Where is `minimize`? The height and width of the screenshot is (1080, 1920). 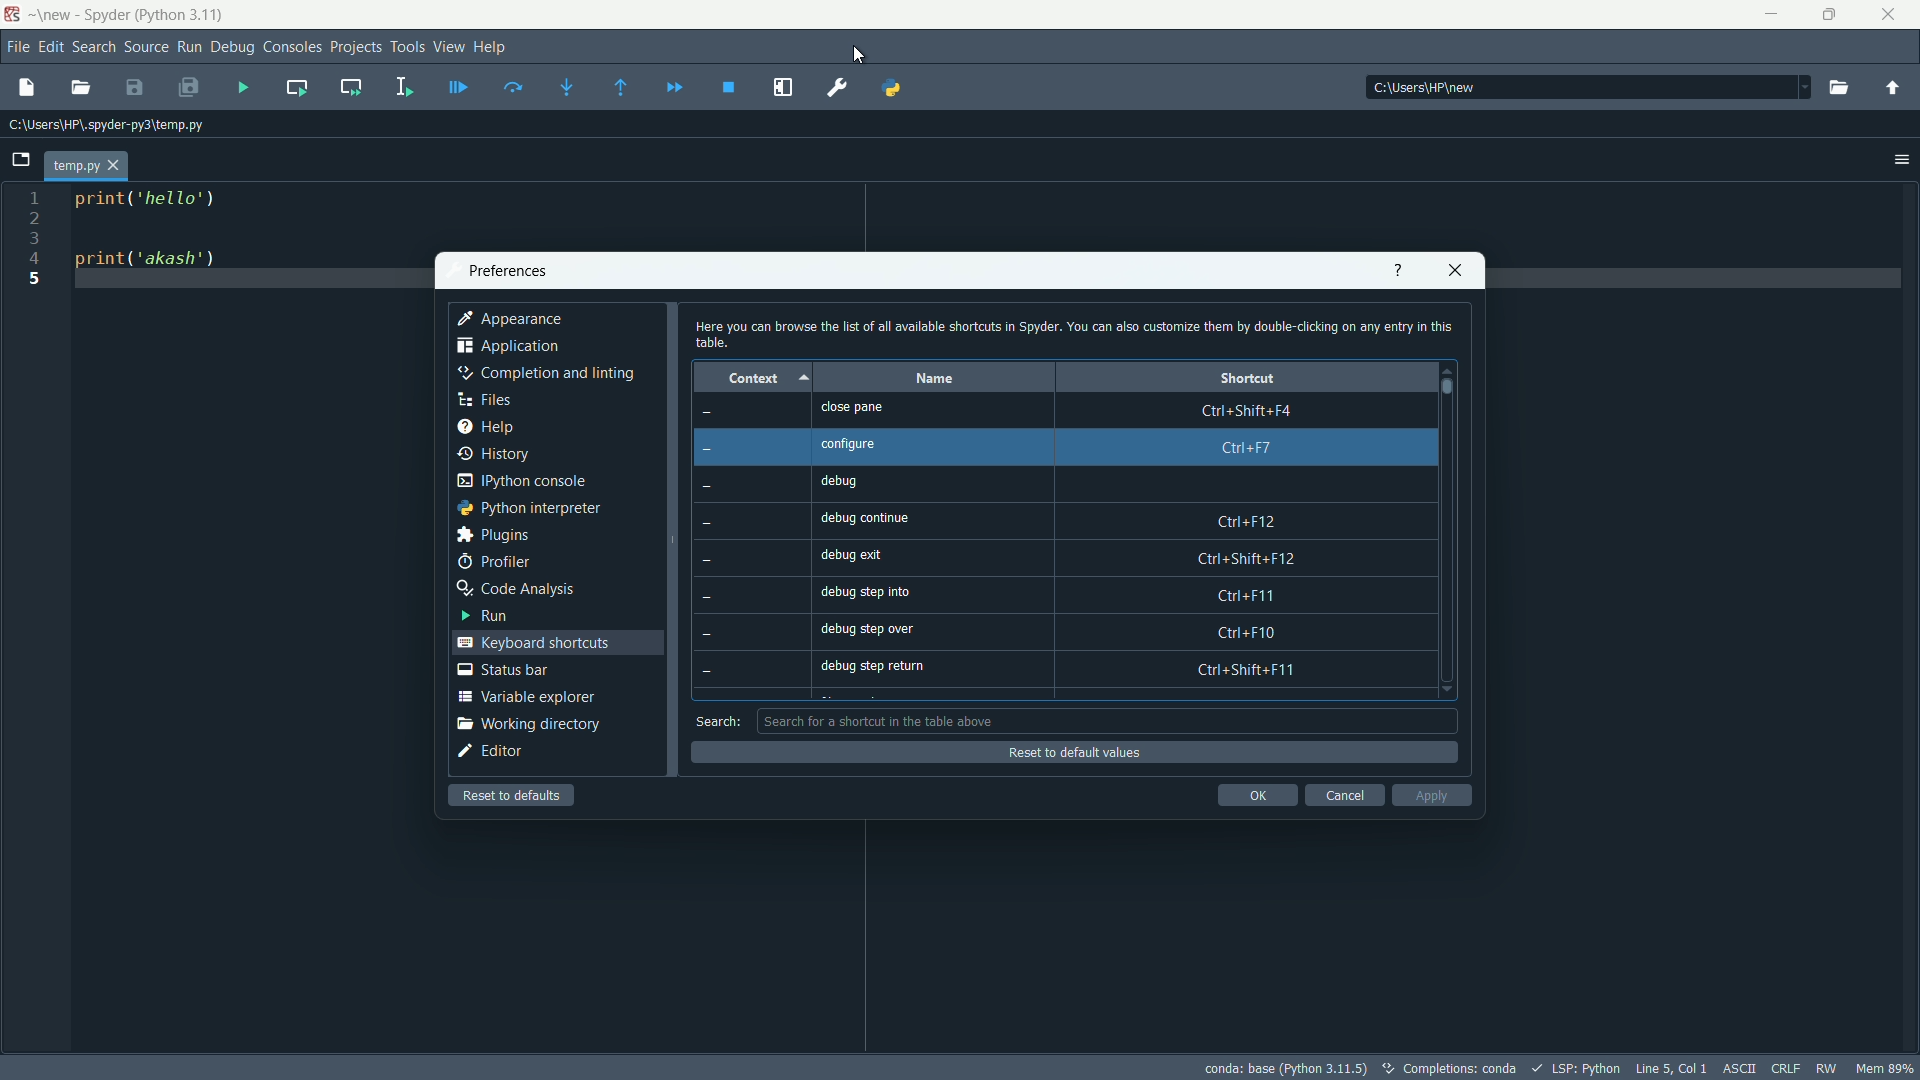
minimize is located at coordinates (1769, 15).